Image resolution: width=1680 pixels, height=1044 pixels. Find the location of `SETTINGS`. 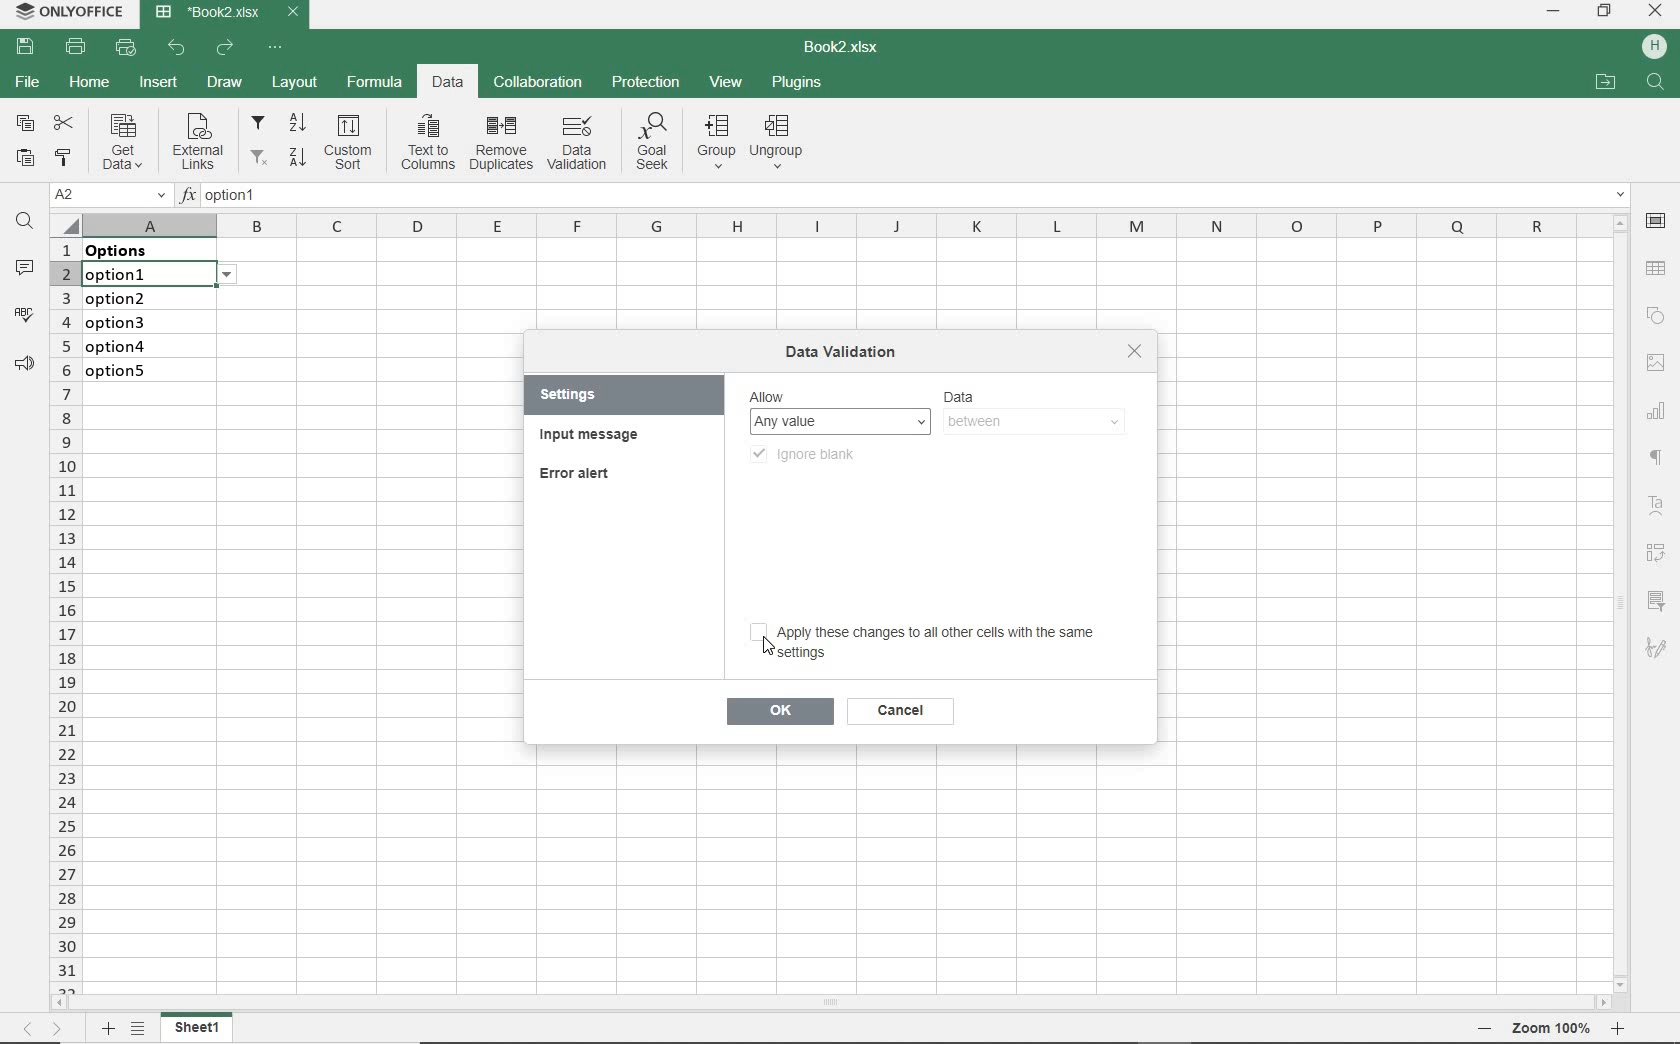

SETTINGS is located at coordinates (586, 395).